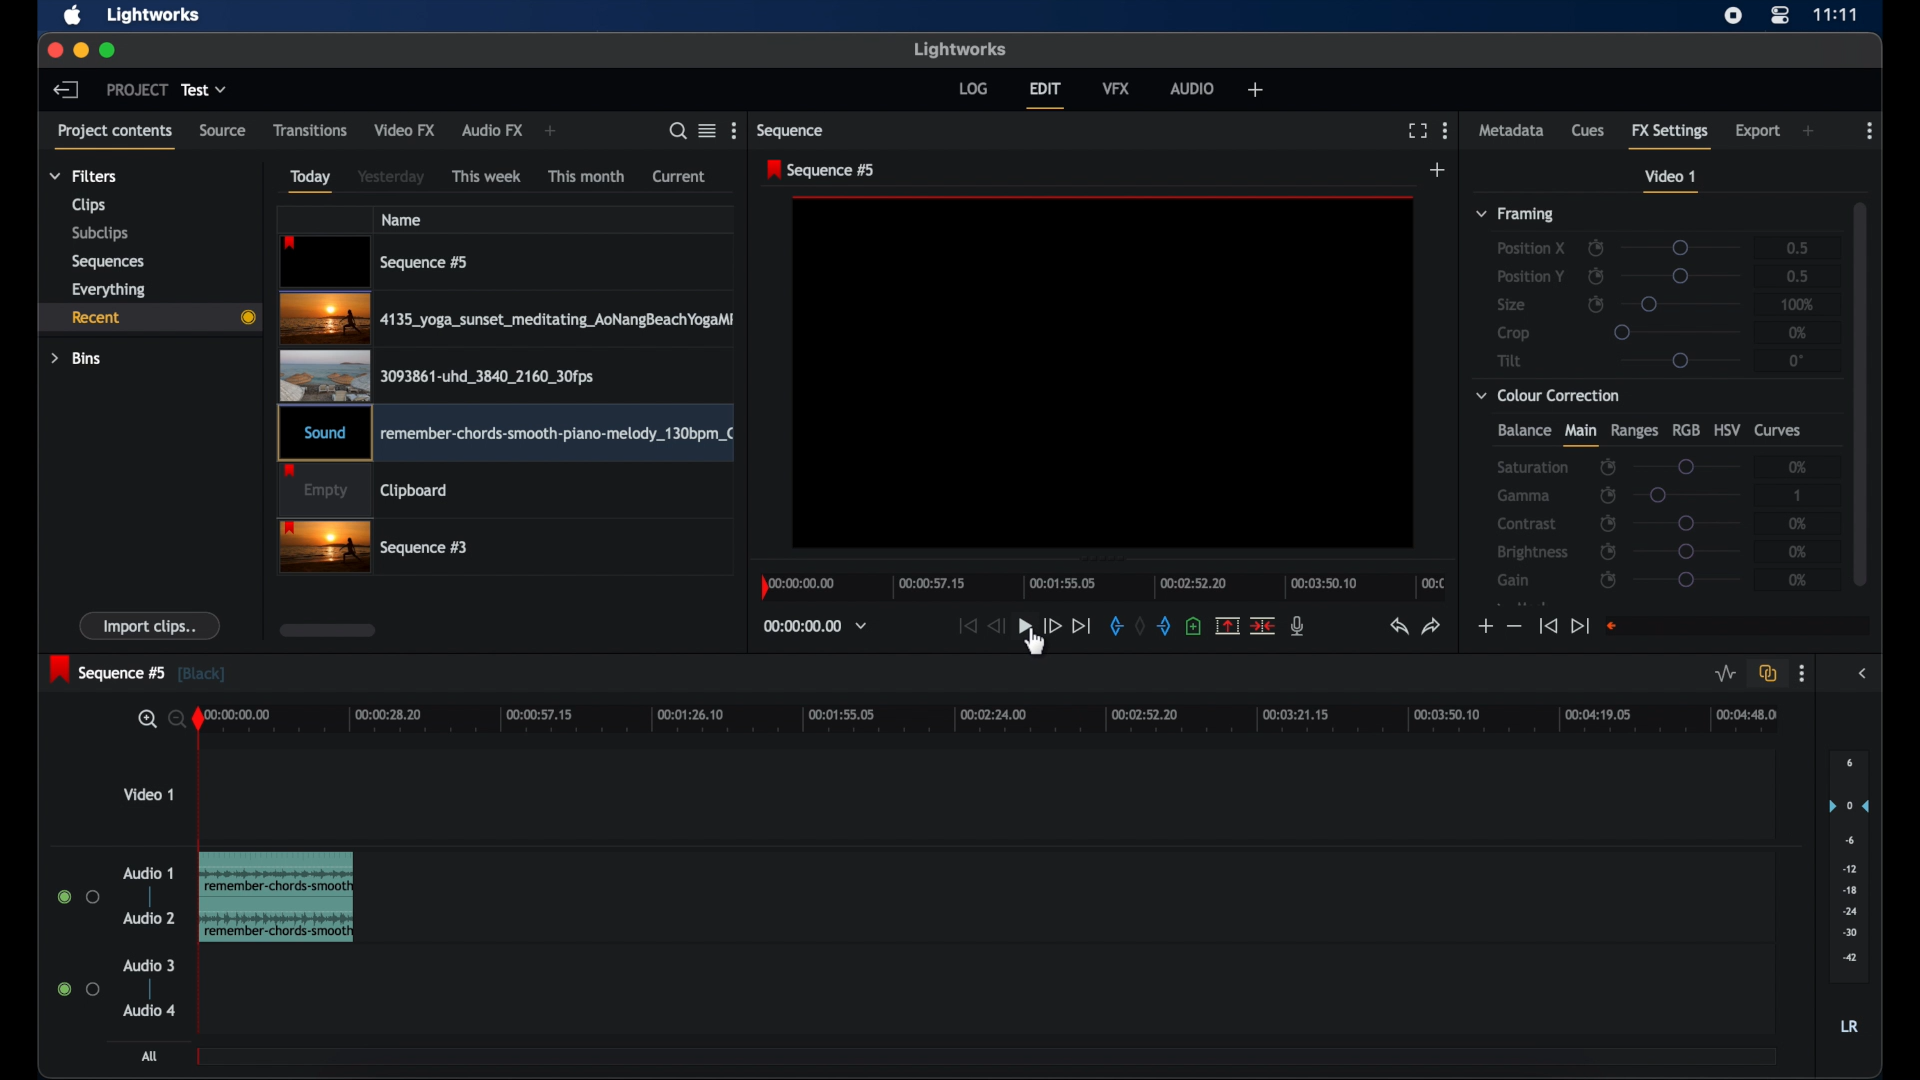  I want to click on contrast, so click(1526, 523).